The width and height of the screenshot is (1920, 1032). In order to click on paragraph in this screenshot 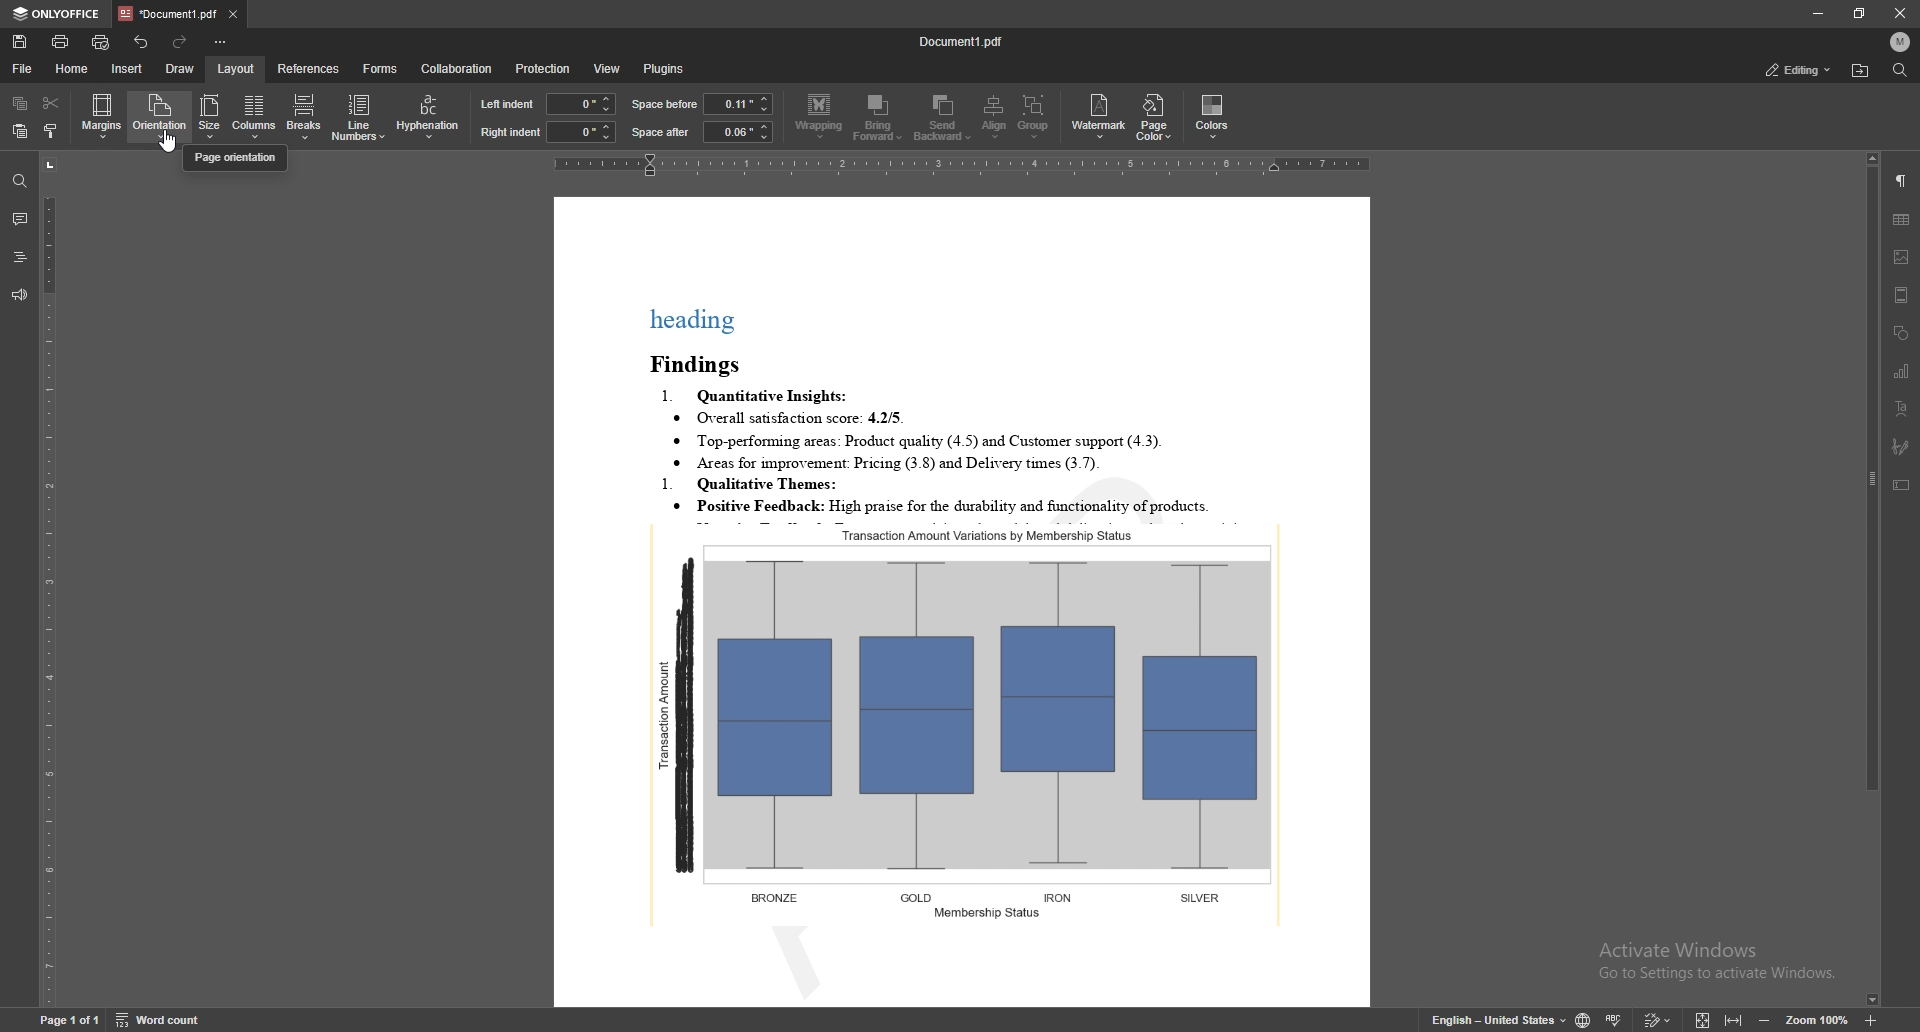, I will do `click(1902, 181)`.